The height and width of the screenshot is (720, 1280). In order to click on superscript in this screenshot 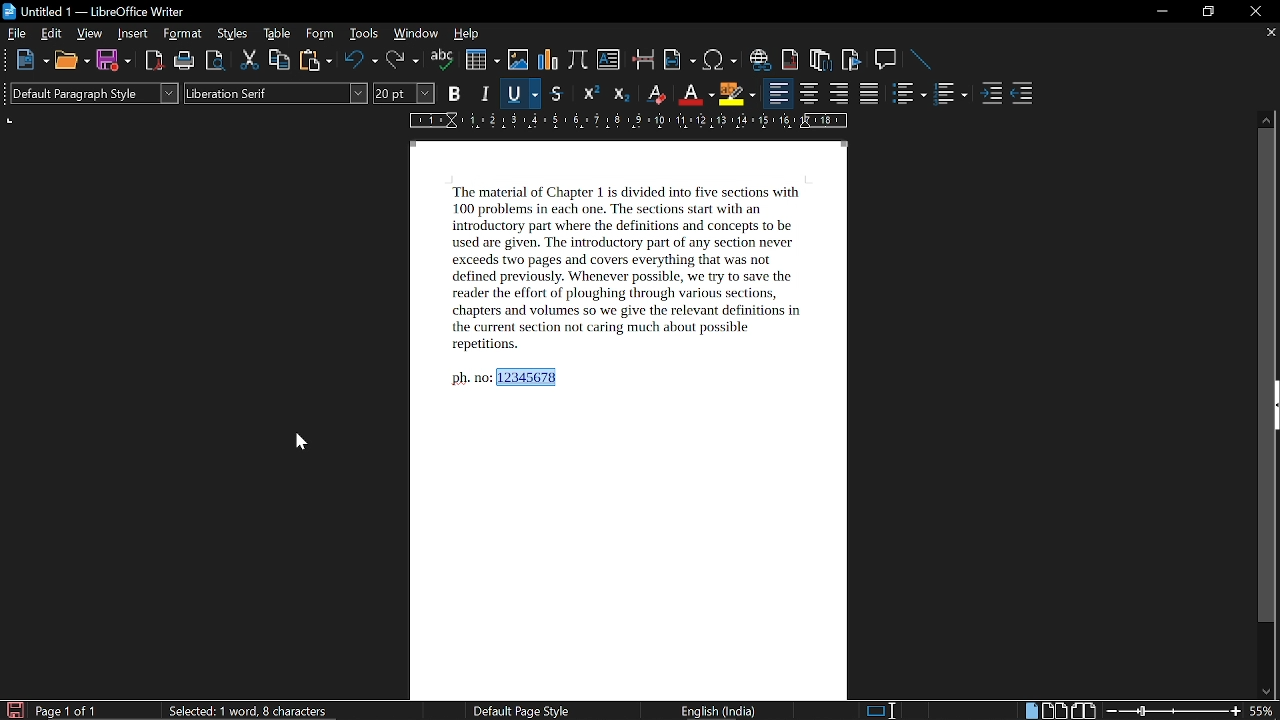, I will do `click(588, 95)`.